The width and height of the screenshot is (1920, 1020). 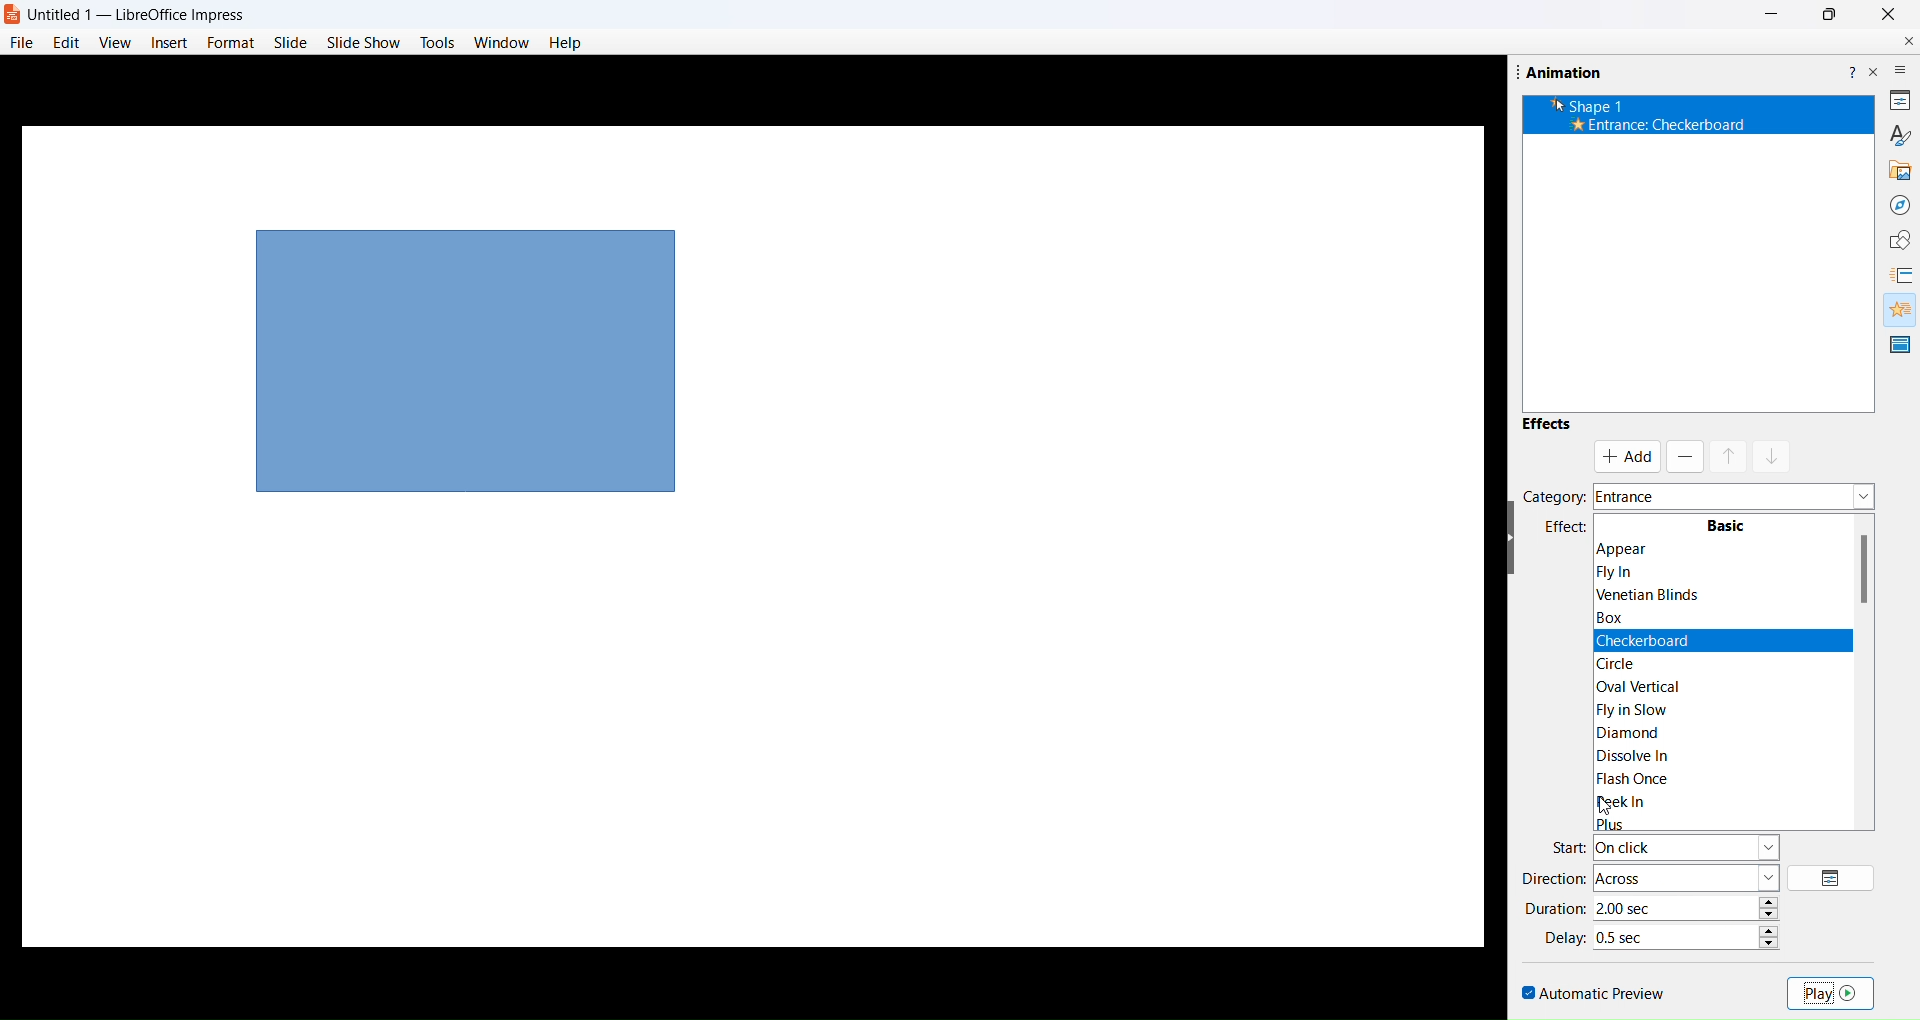 I want to click on master slide, so click(x=1899, y=345).